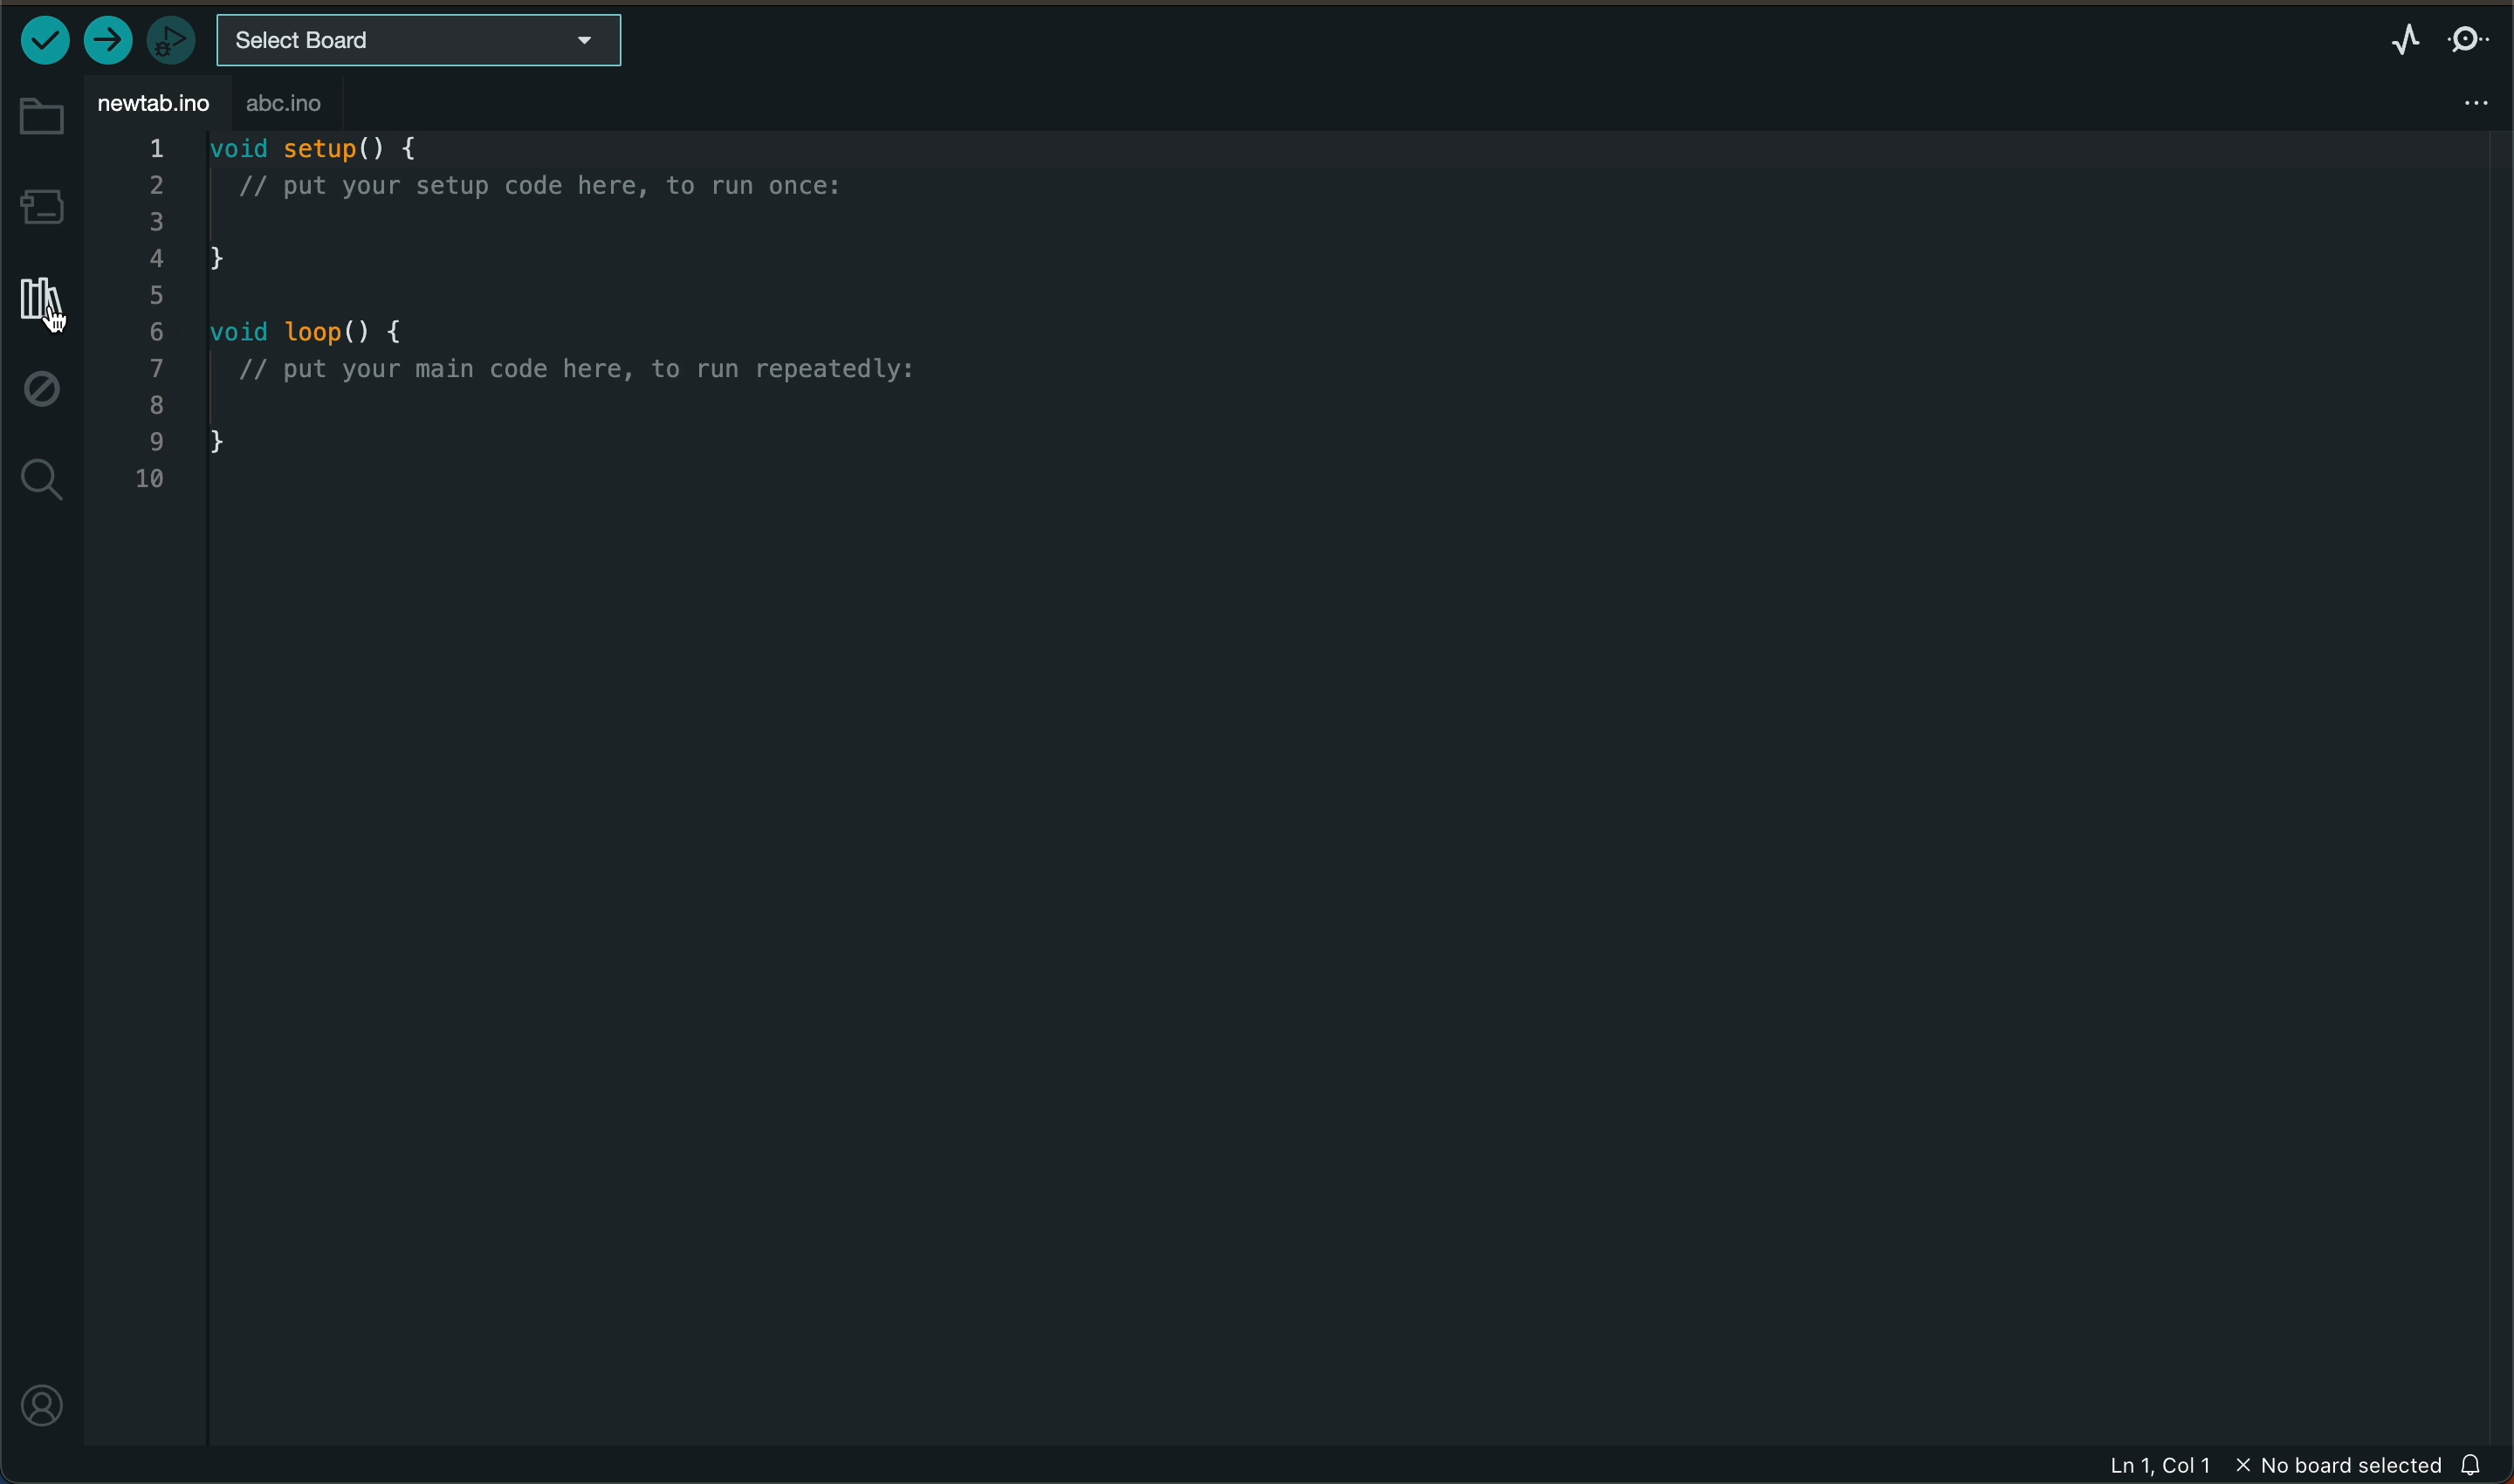 The width and height of the screenshot is (2514, 1484). Describe the element at coordinates (310, 104) in the screenshot. I see `abc` at that location.